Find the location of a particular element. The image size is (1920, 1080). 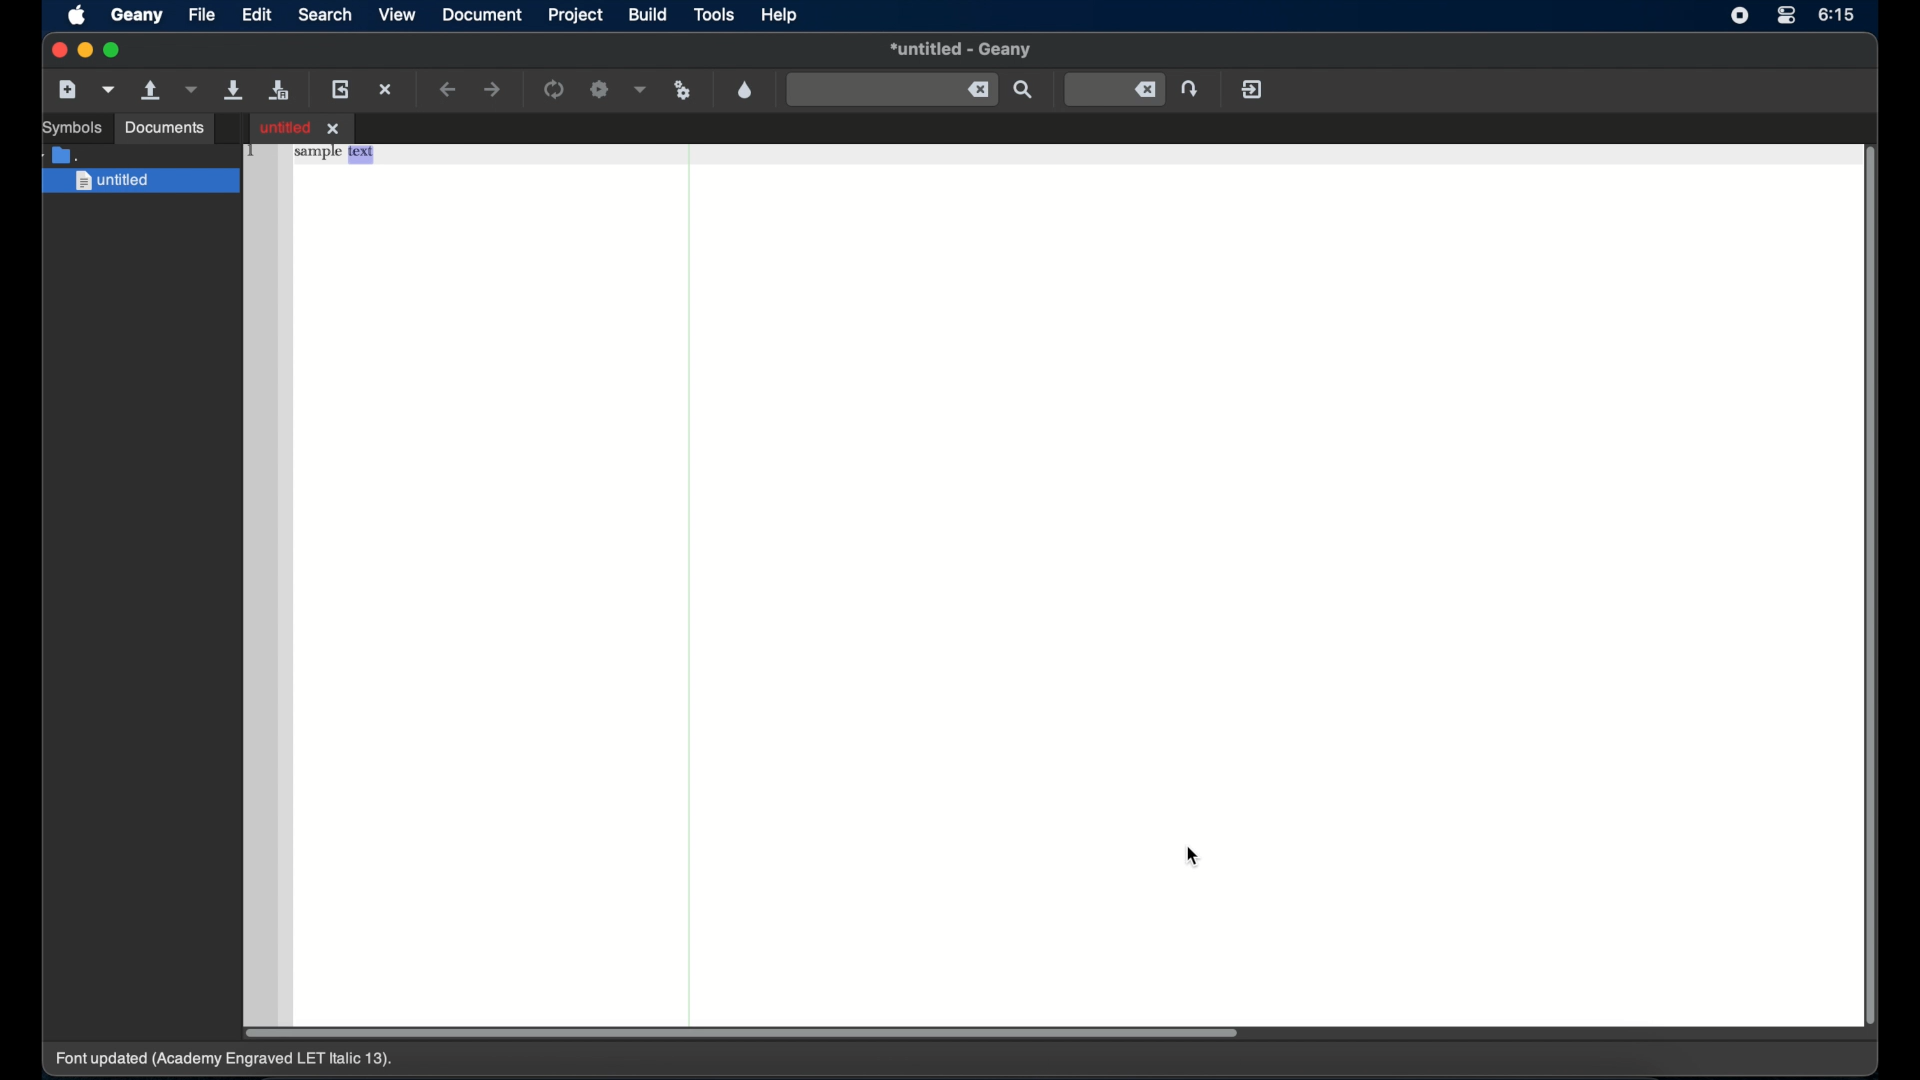

view is located at coordinates (396, 16).